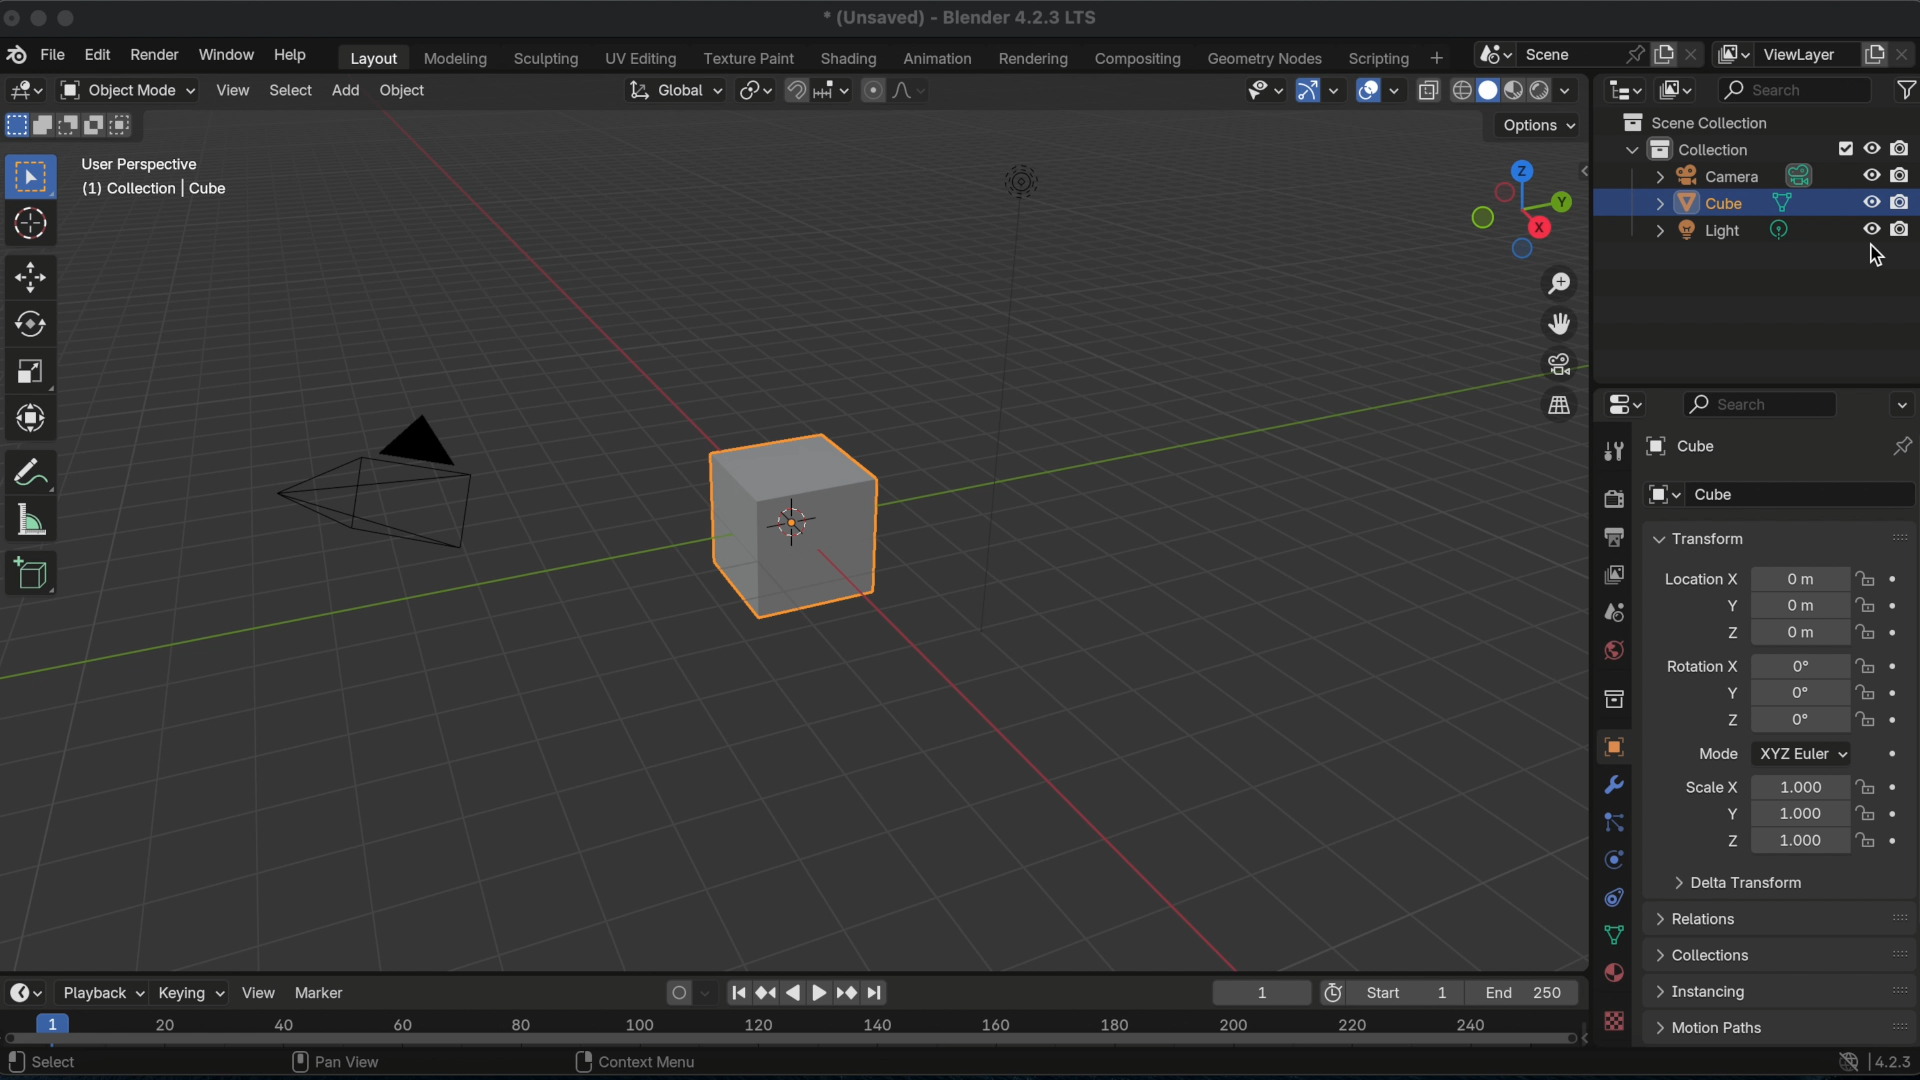 Image resolution: width=1920 pixels, height=1080 pixels. What do you see at coordinates (737, 992) in the screenshot?
I see `jump to start` at bounding box center [737, 992].